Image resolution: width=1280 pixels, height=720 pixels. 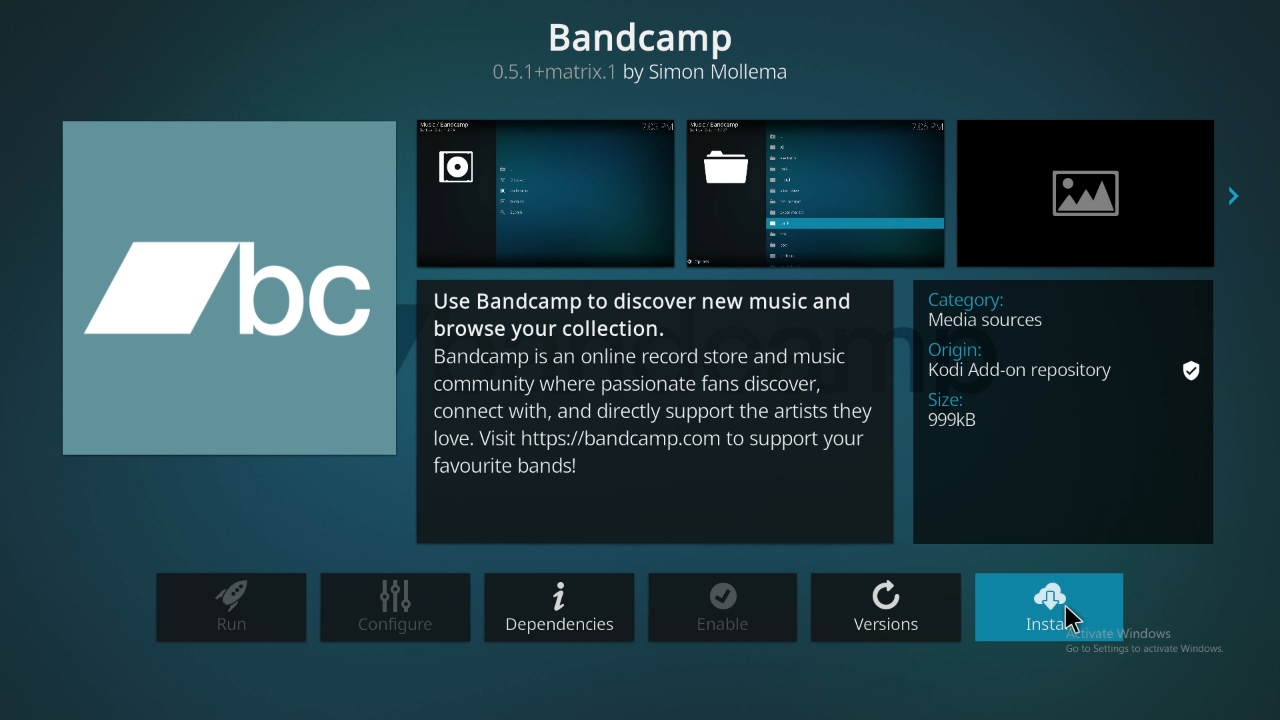 What do you see at coordinates (639, 49) in the screenshot?
I see `bandcamp` at bounding box center [639, 49].